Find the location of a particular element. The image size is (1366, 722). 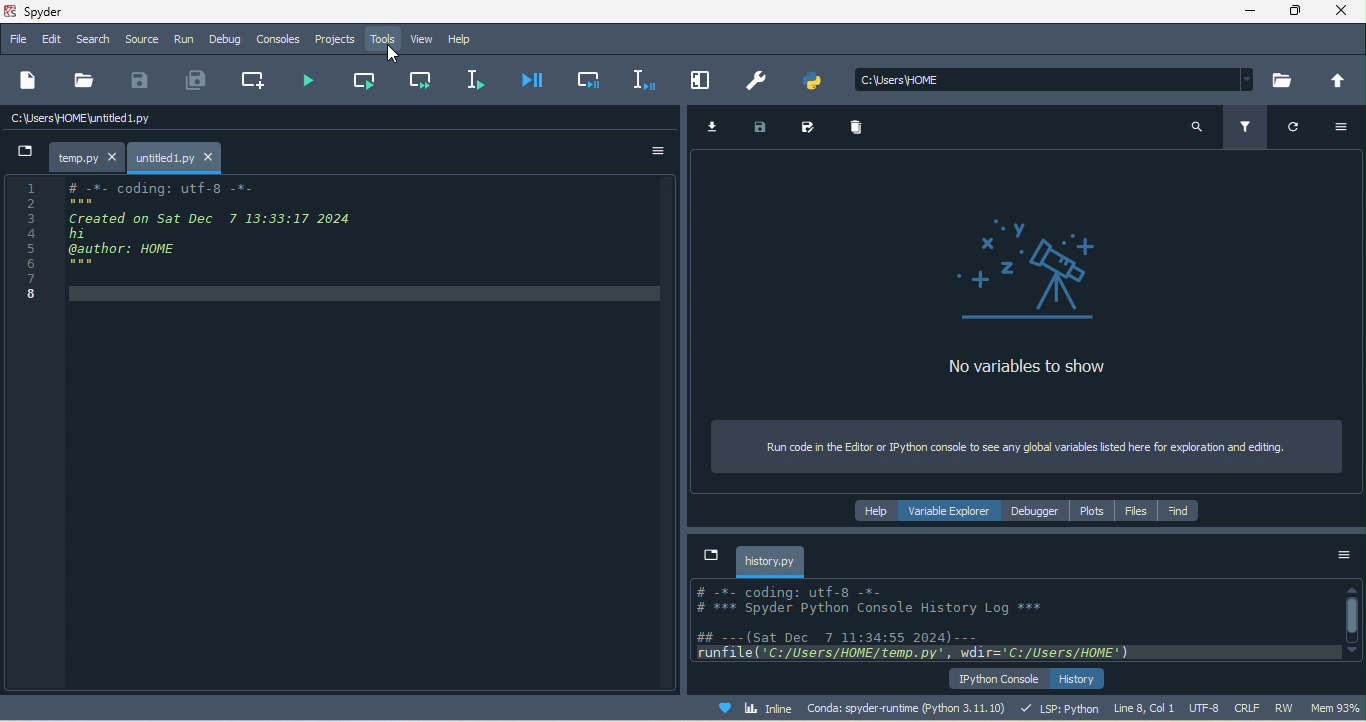

save all is located at coordinates (202, 80).